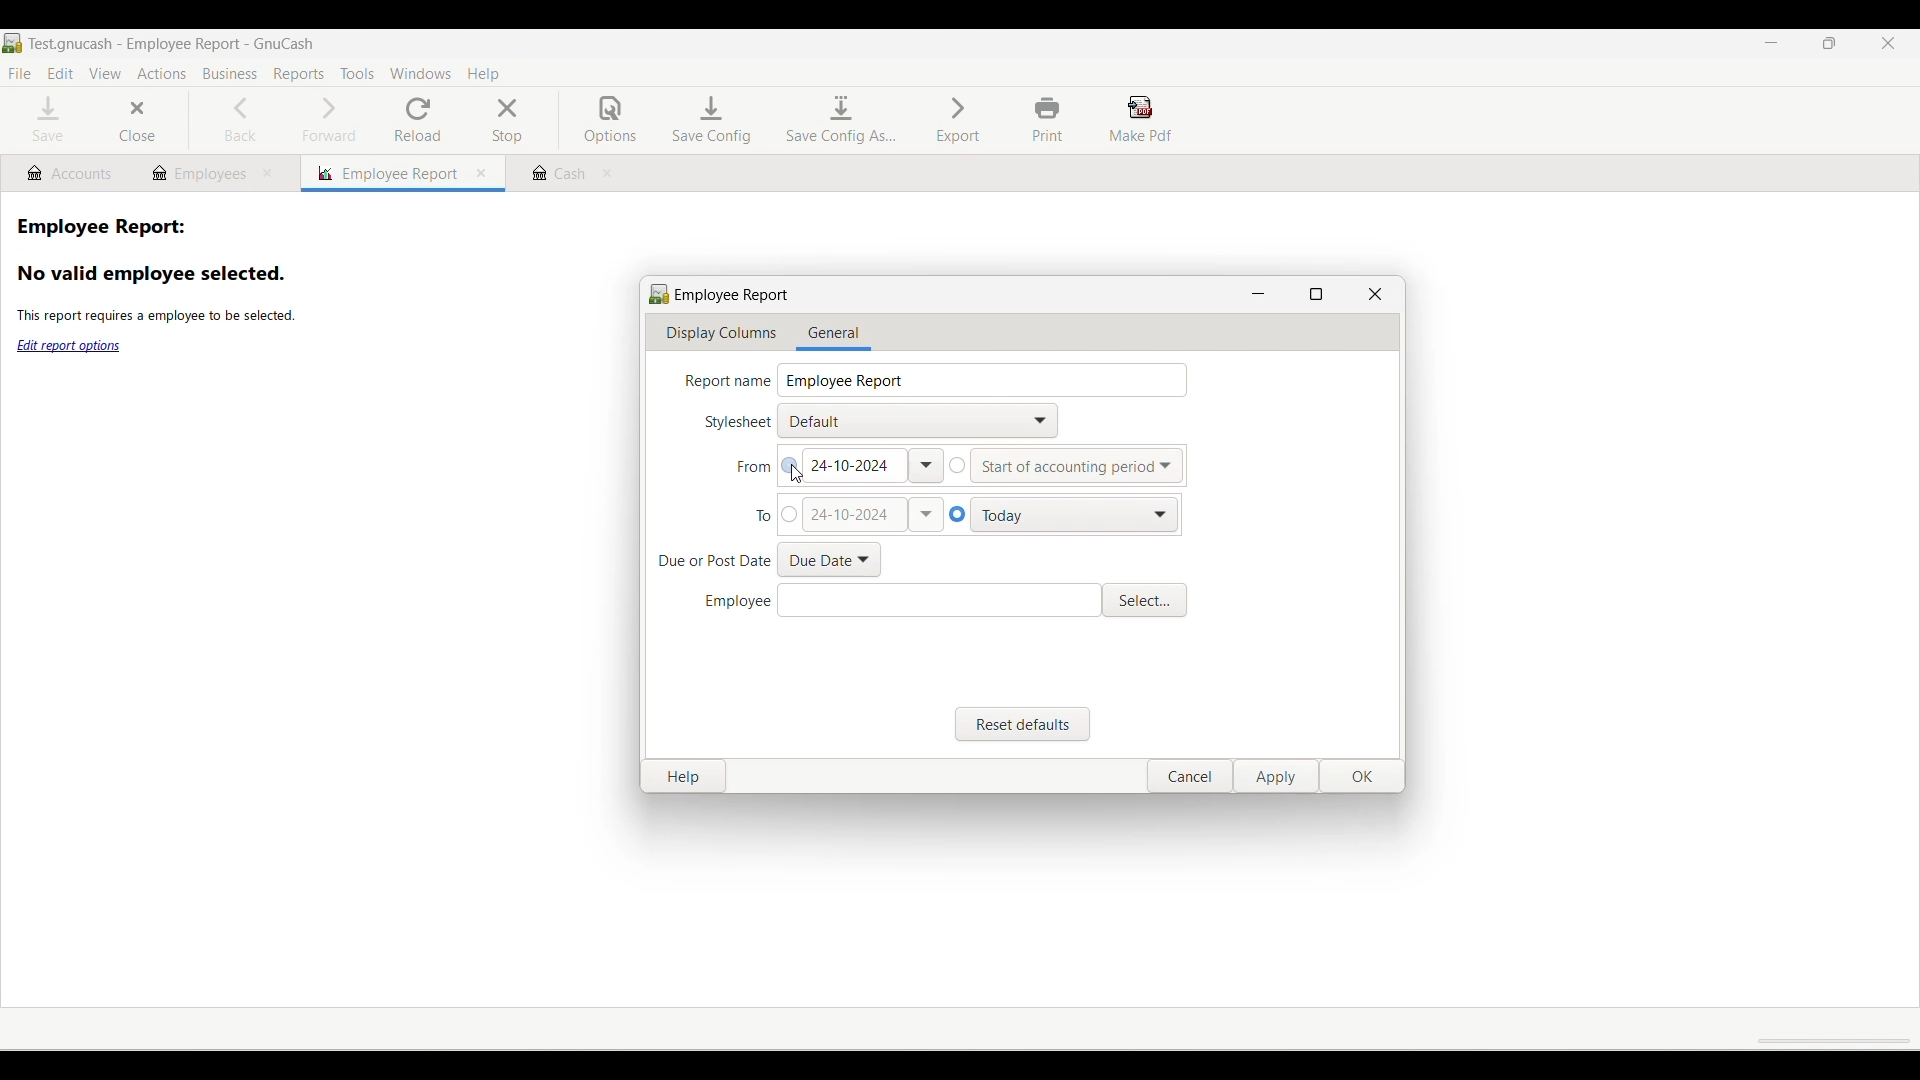  Describe the element at coordinates (1275, 776) in the screenshot. I see `Apply changes` at that location.